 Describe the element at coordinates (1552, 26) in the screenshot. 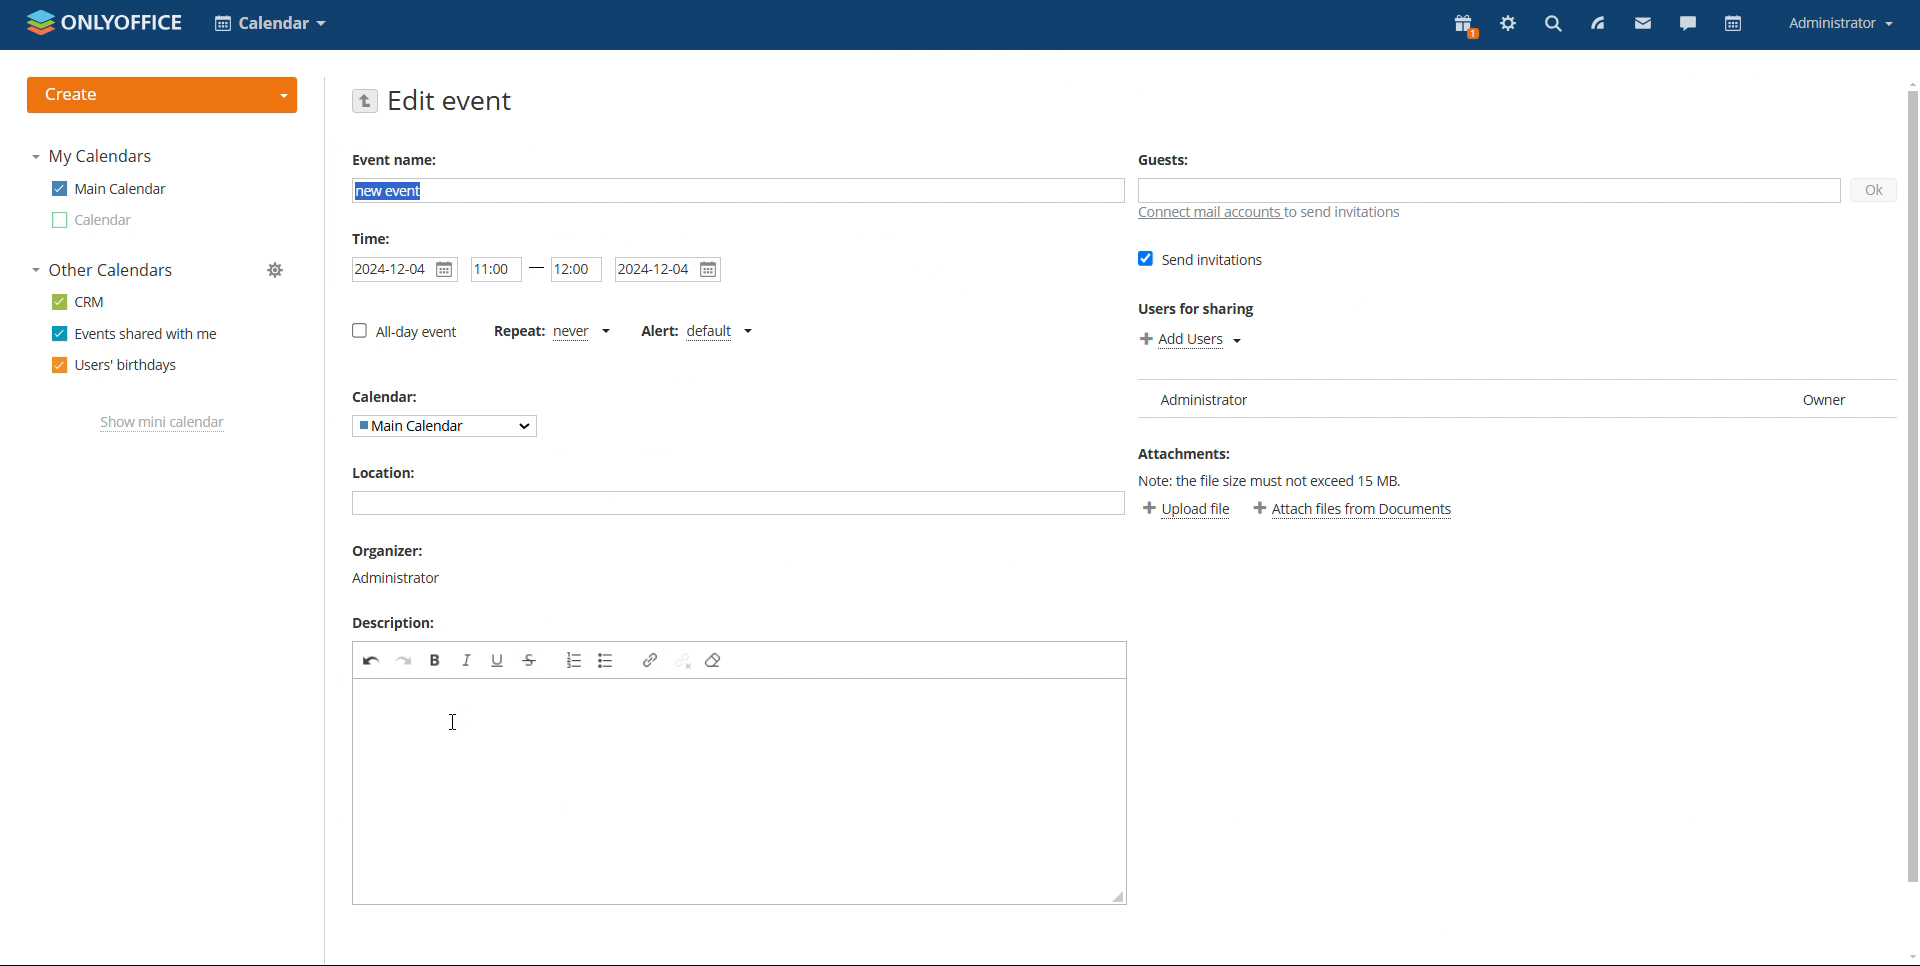

I see `search` at that location.